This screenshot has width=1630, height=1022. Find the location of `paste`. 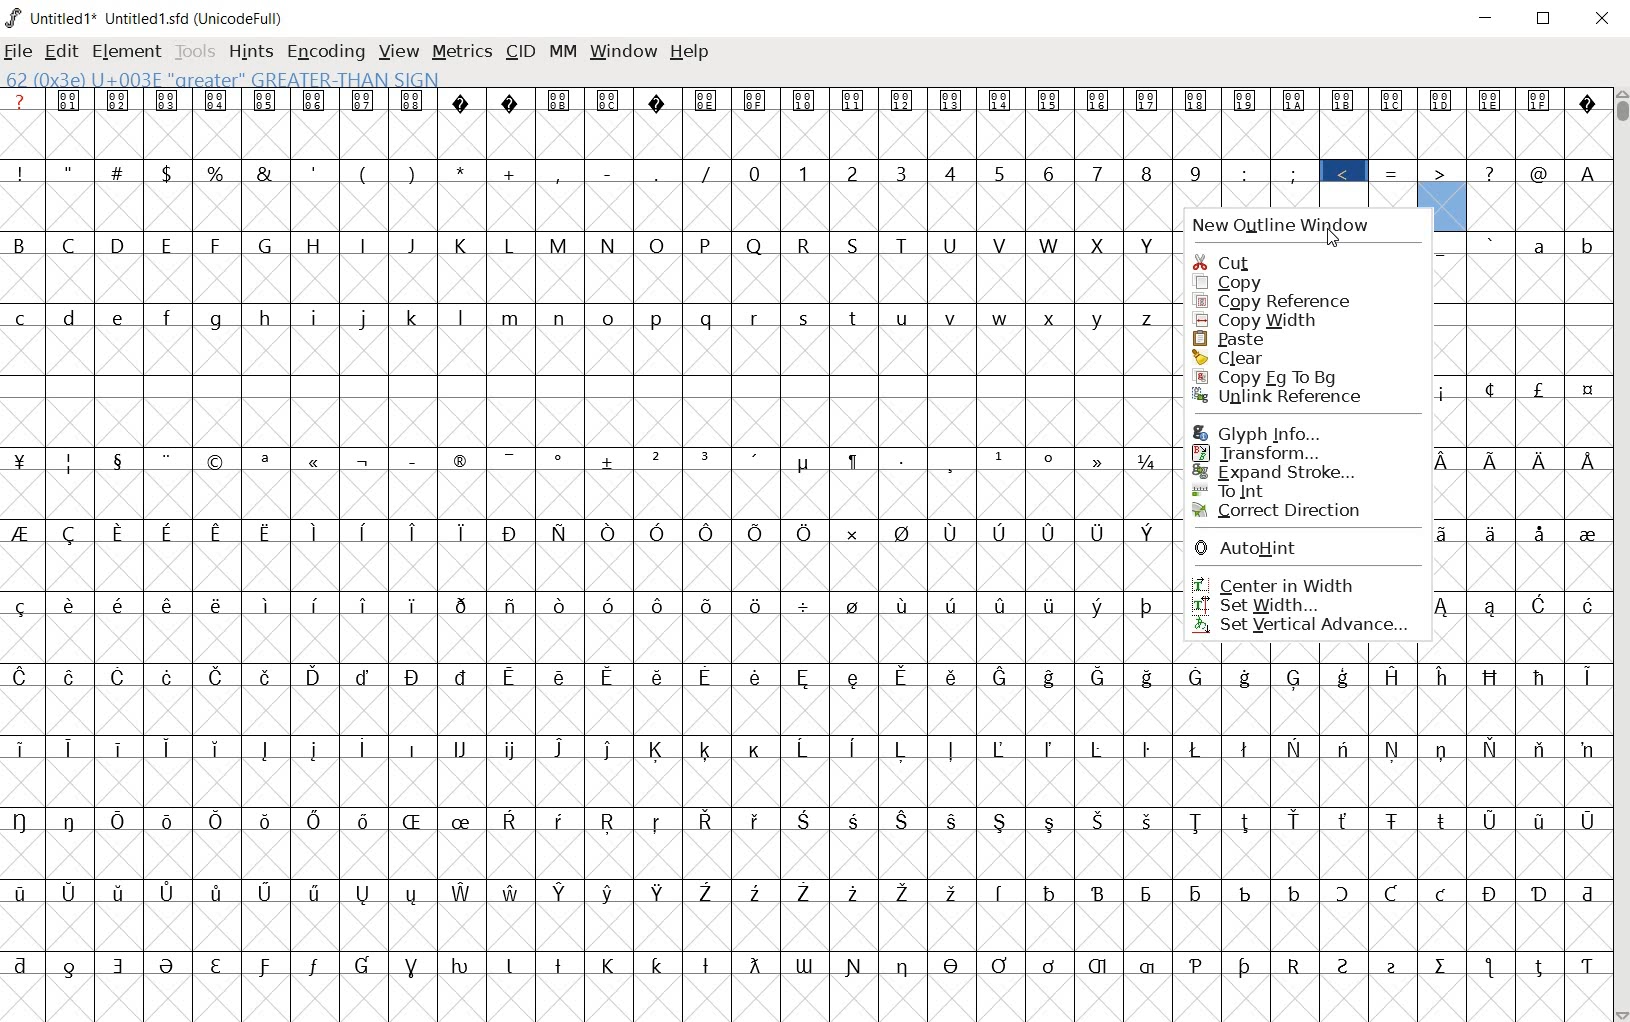

paste is located at coordinates (1240, 339).